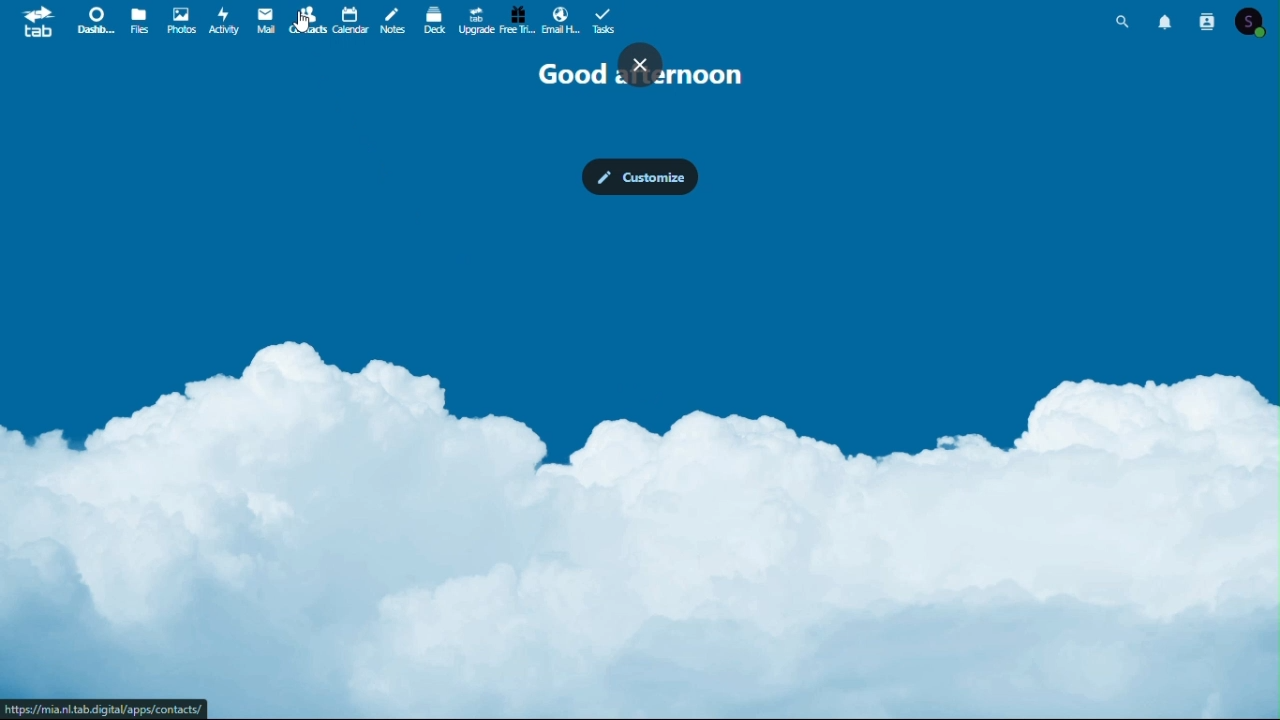 This screenshot has height=720, width=1280. I want to click on cursor, so click(305, 24).